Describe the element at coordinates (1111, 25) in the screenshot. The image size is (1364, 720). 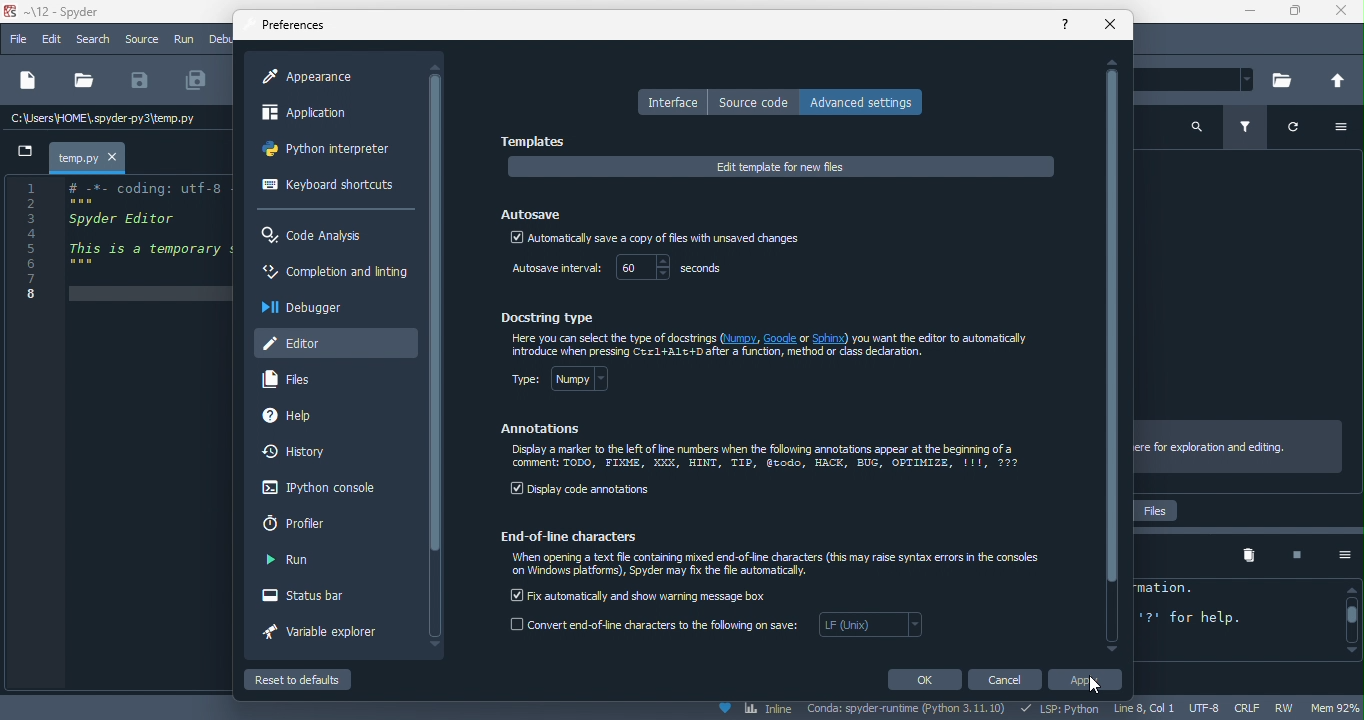
I see `close` at that location.